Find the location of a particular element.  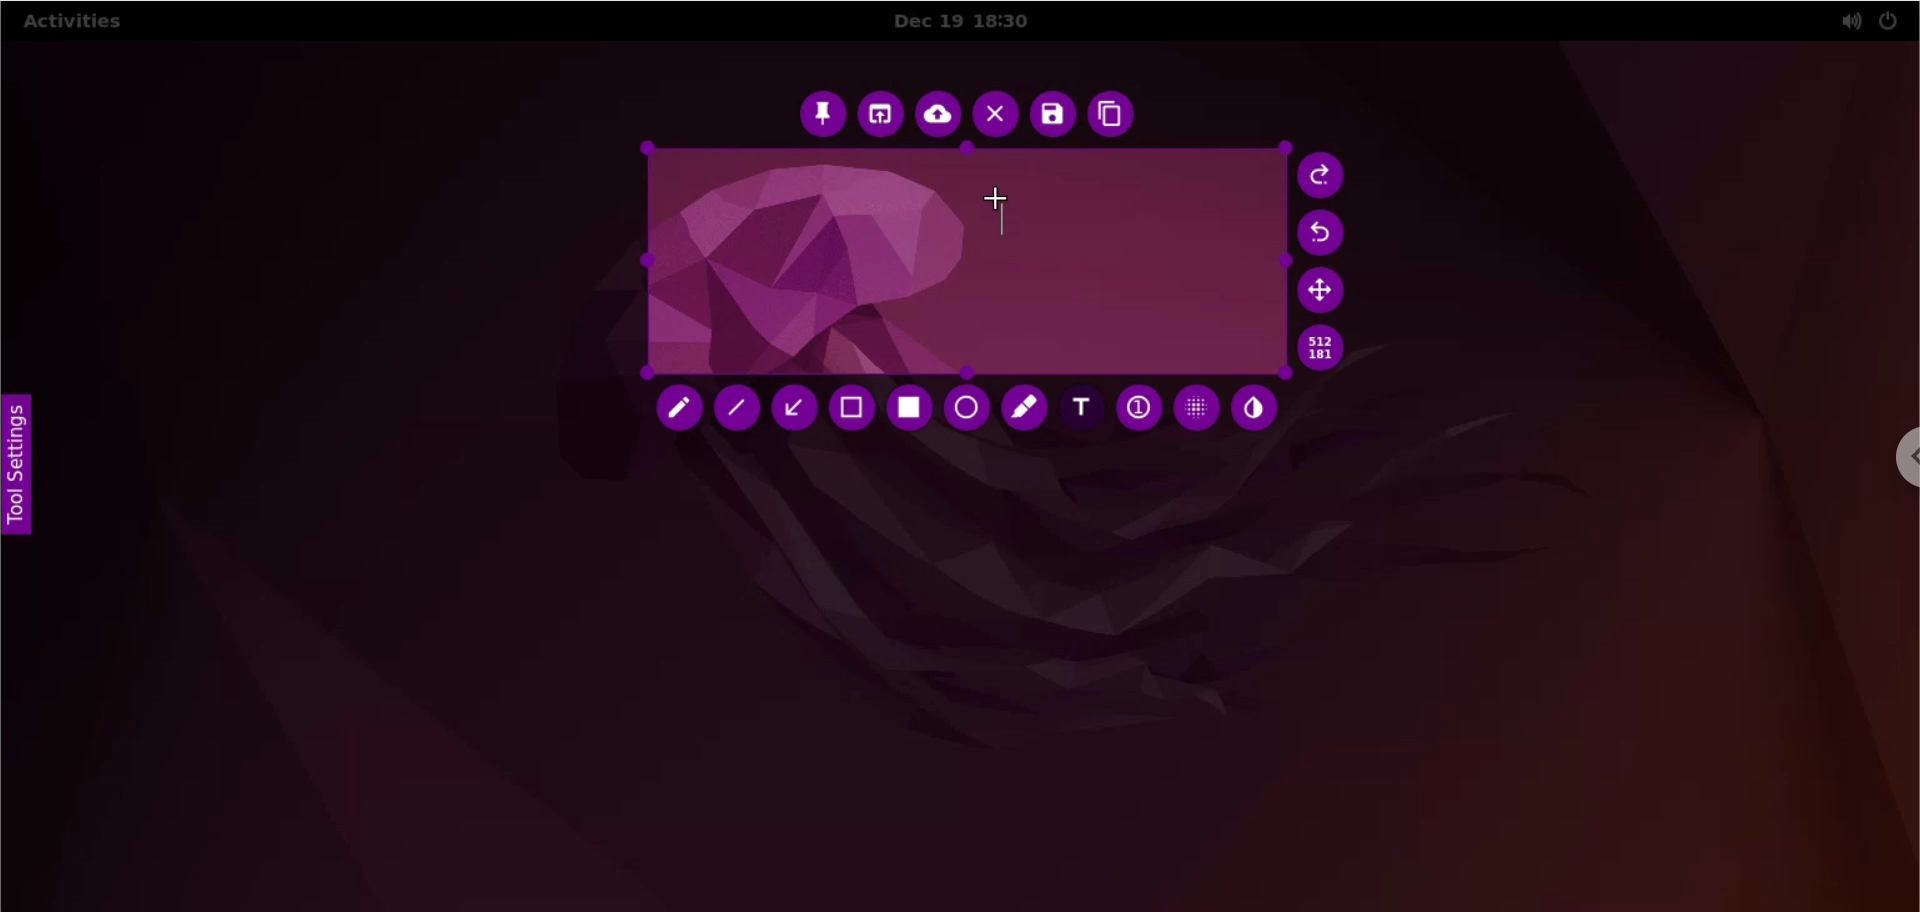

undo is located at coordinates (1328, 232).